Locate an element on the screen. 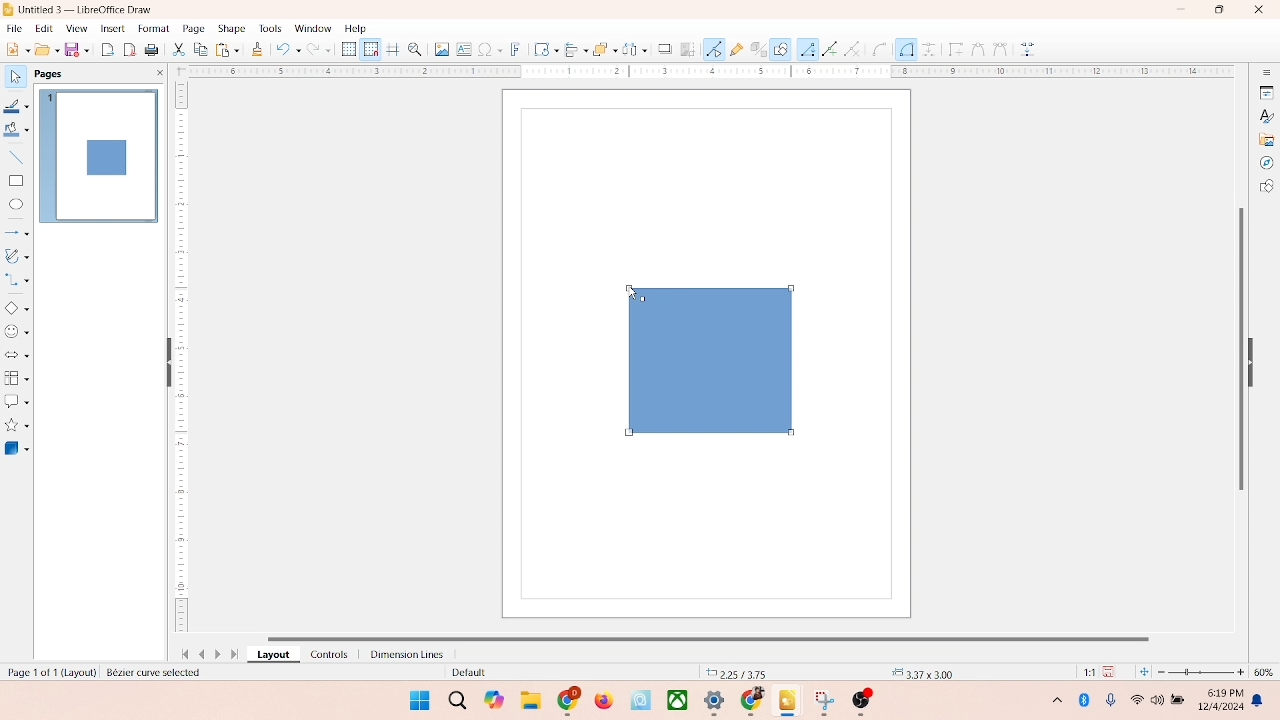  fill color is located at coordinates (16, 133).